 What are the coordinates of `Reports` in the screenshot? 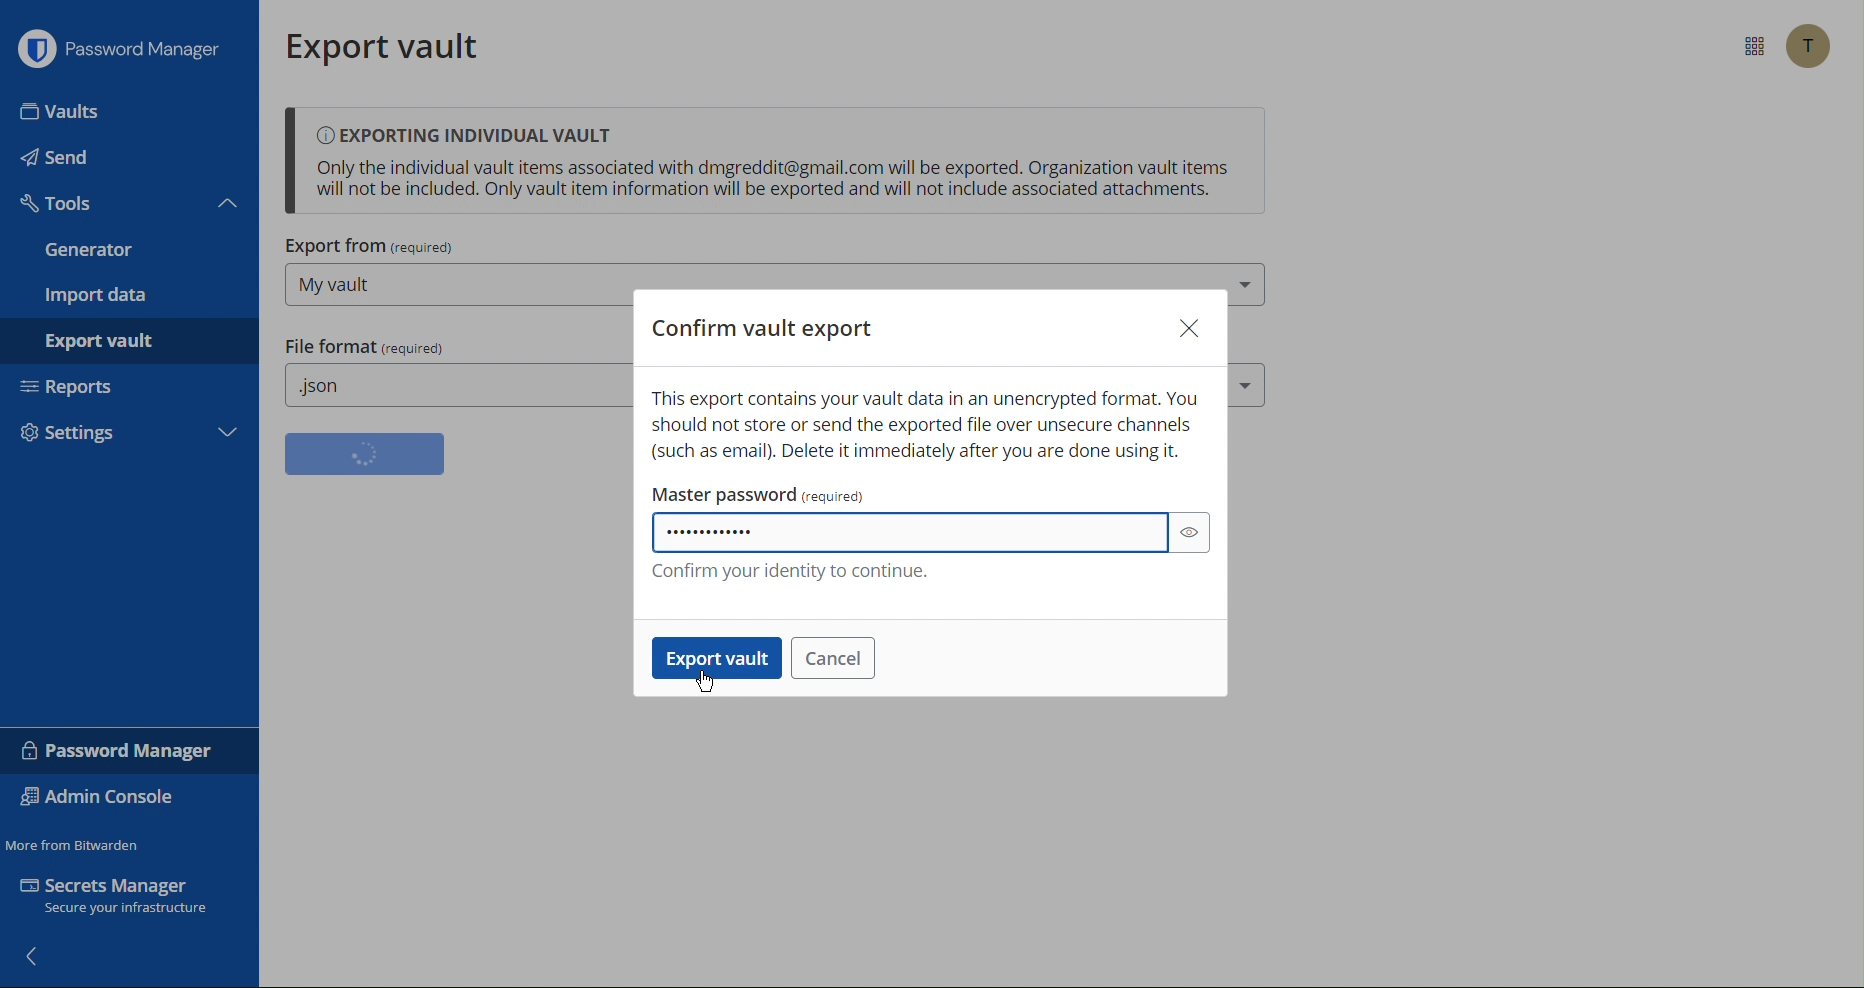 It's located at (131, 392).